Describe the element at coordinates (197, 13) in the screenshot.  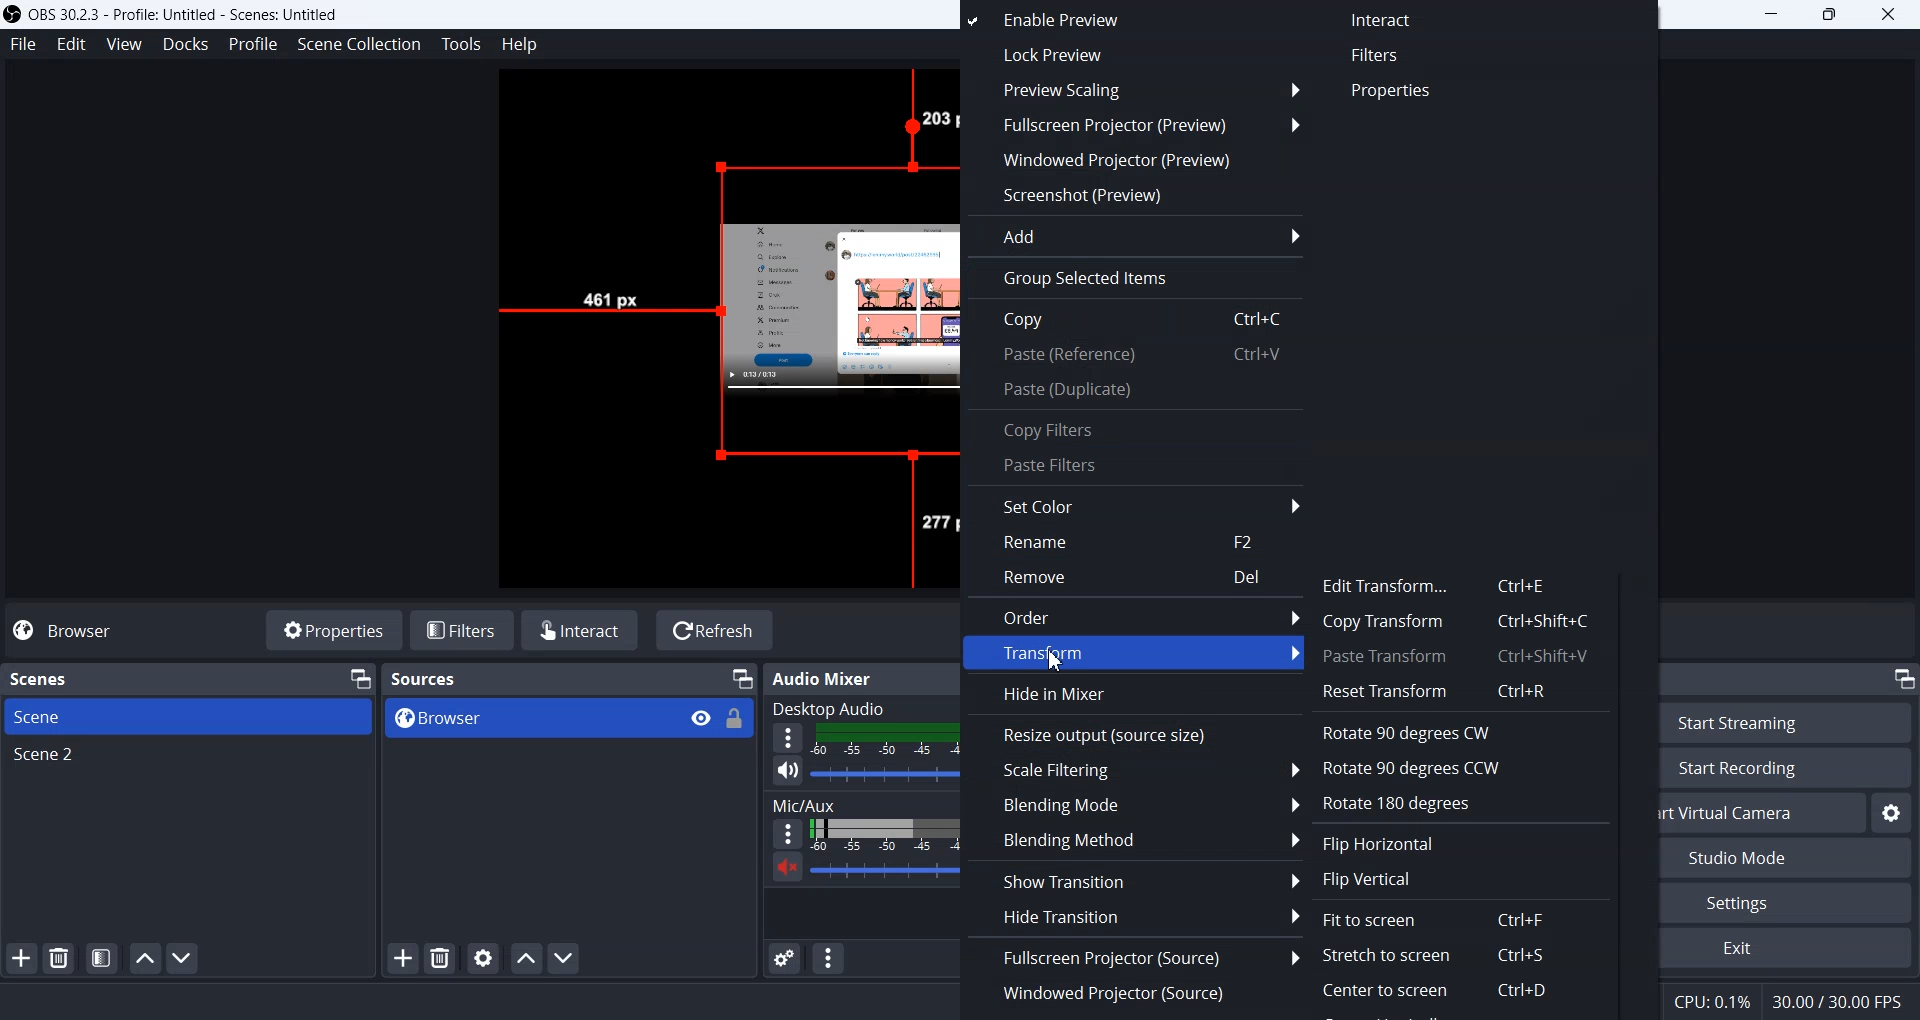
I see `gp OBS 30.2.3 - Profile: Untitled - Scenes: Untitled` at that location.